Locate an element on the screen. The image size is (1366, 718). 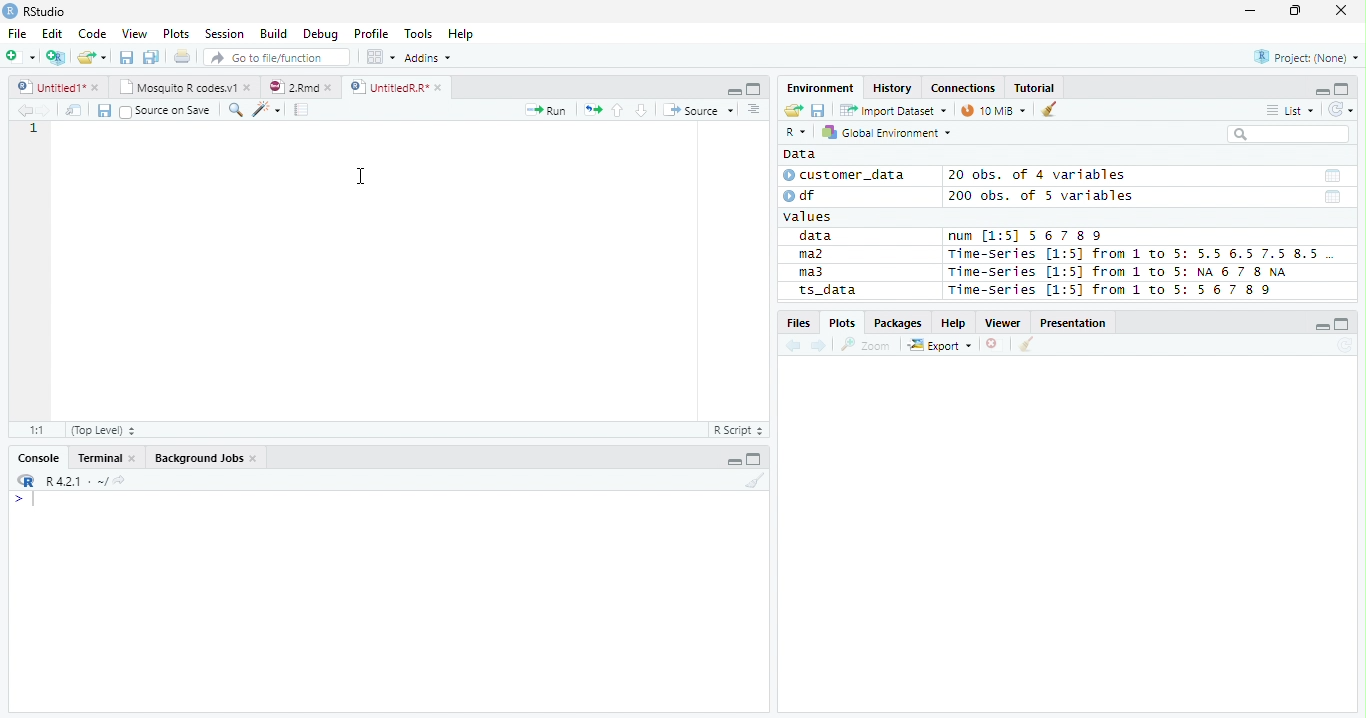
Date is located at coordinates (1331, 176).